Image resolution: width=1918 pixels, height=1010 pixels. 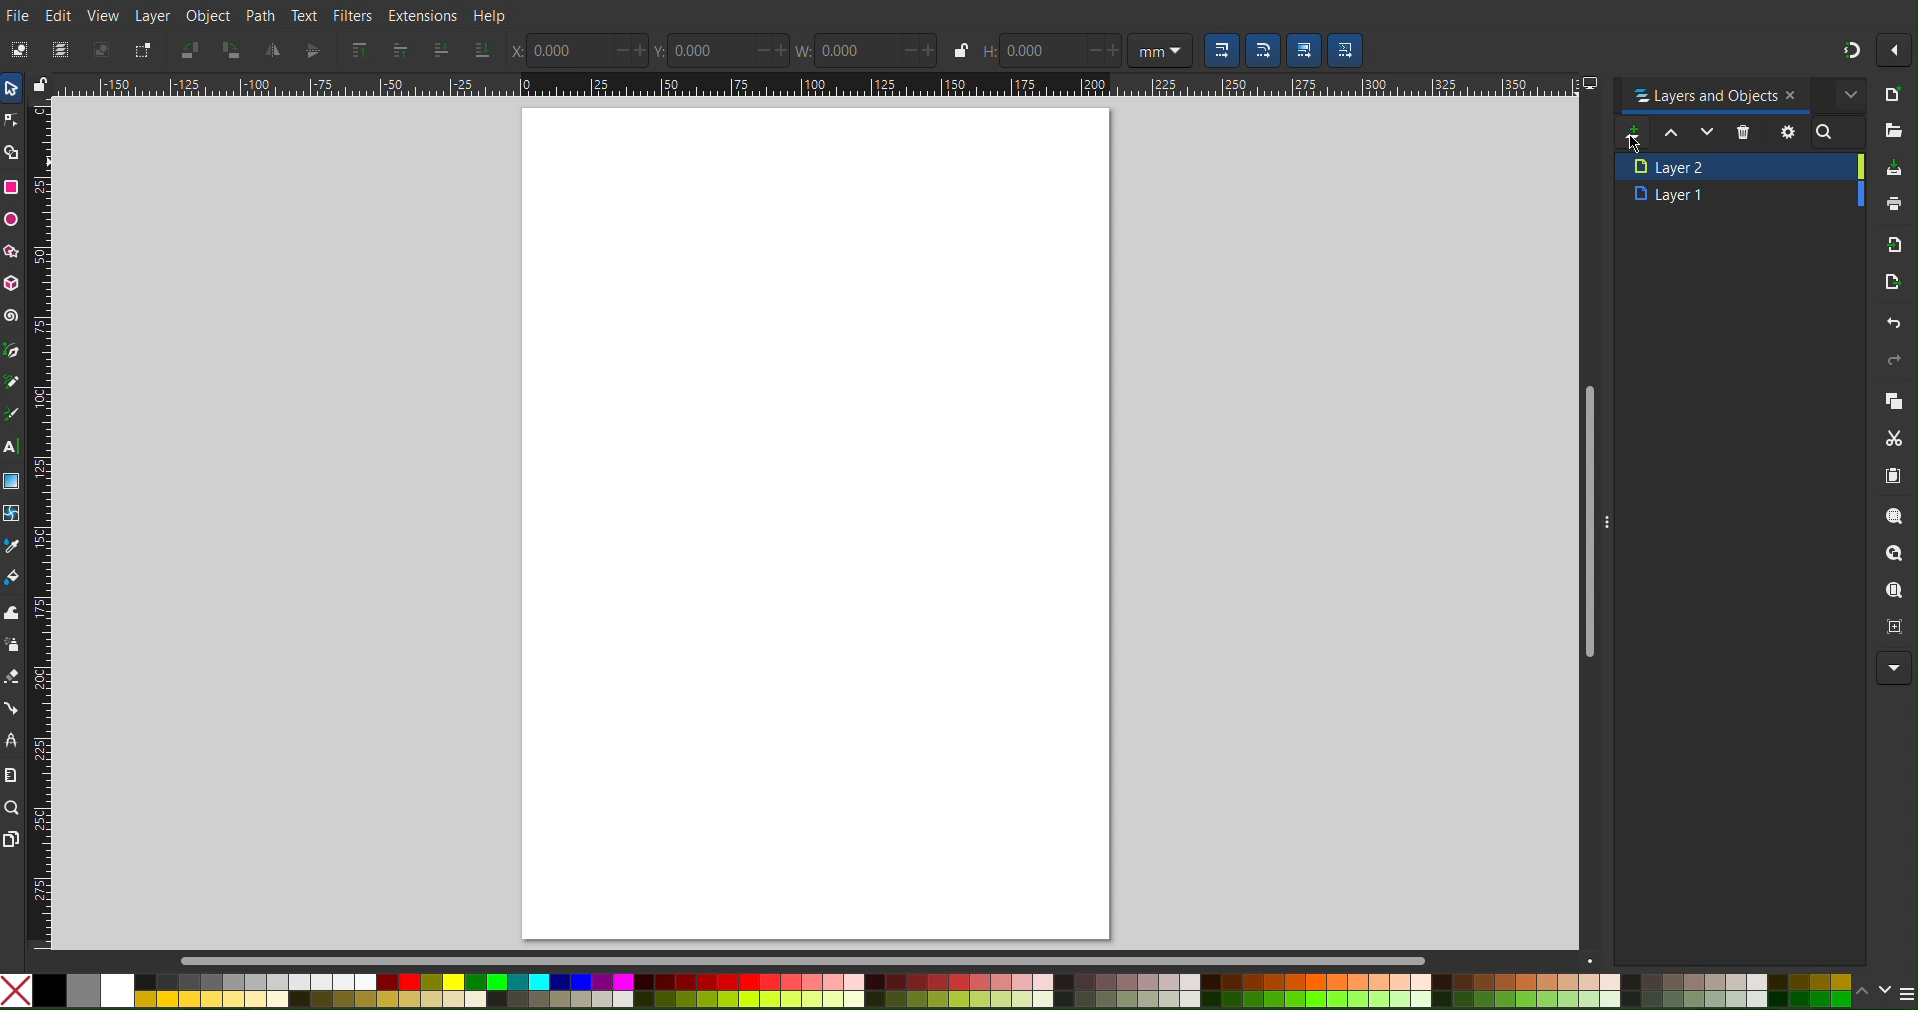 What do you see at coordinates (1890, 517) in the screenshot?
I see `Zoom Selection` at bounding box center [1890, 517].